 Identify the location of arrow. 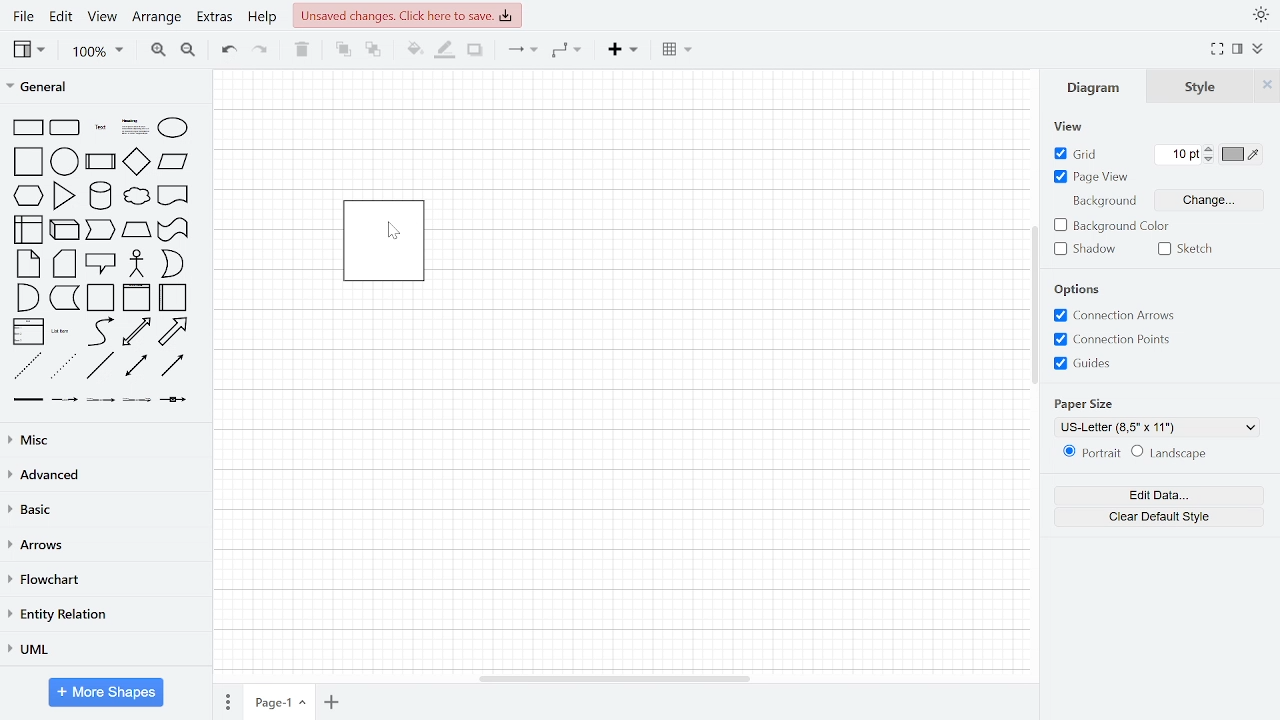
(174, 330).